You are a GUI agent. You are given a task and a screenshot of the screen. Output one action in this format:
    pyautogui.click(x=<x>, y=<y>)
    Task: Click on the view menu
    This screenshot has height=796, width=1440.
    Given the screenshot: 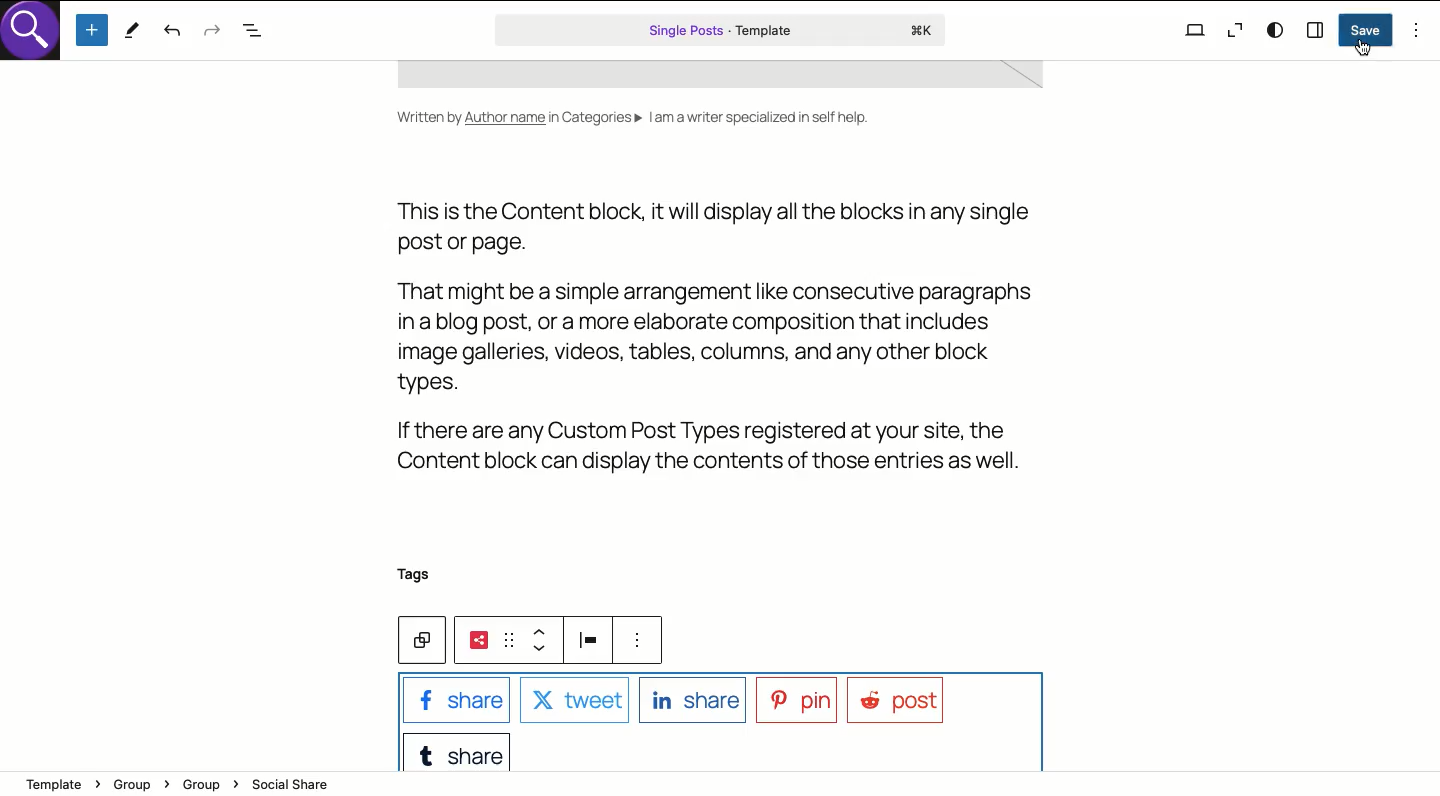 What is the action you would take?
    pyautogui.click(x=645, y=644)
    